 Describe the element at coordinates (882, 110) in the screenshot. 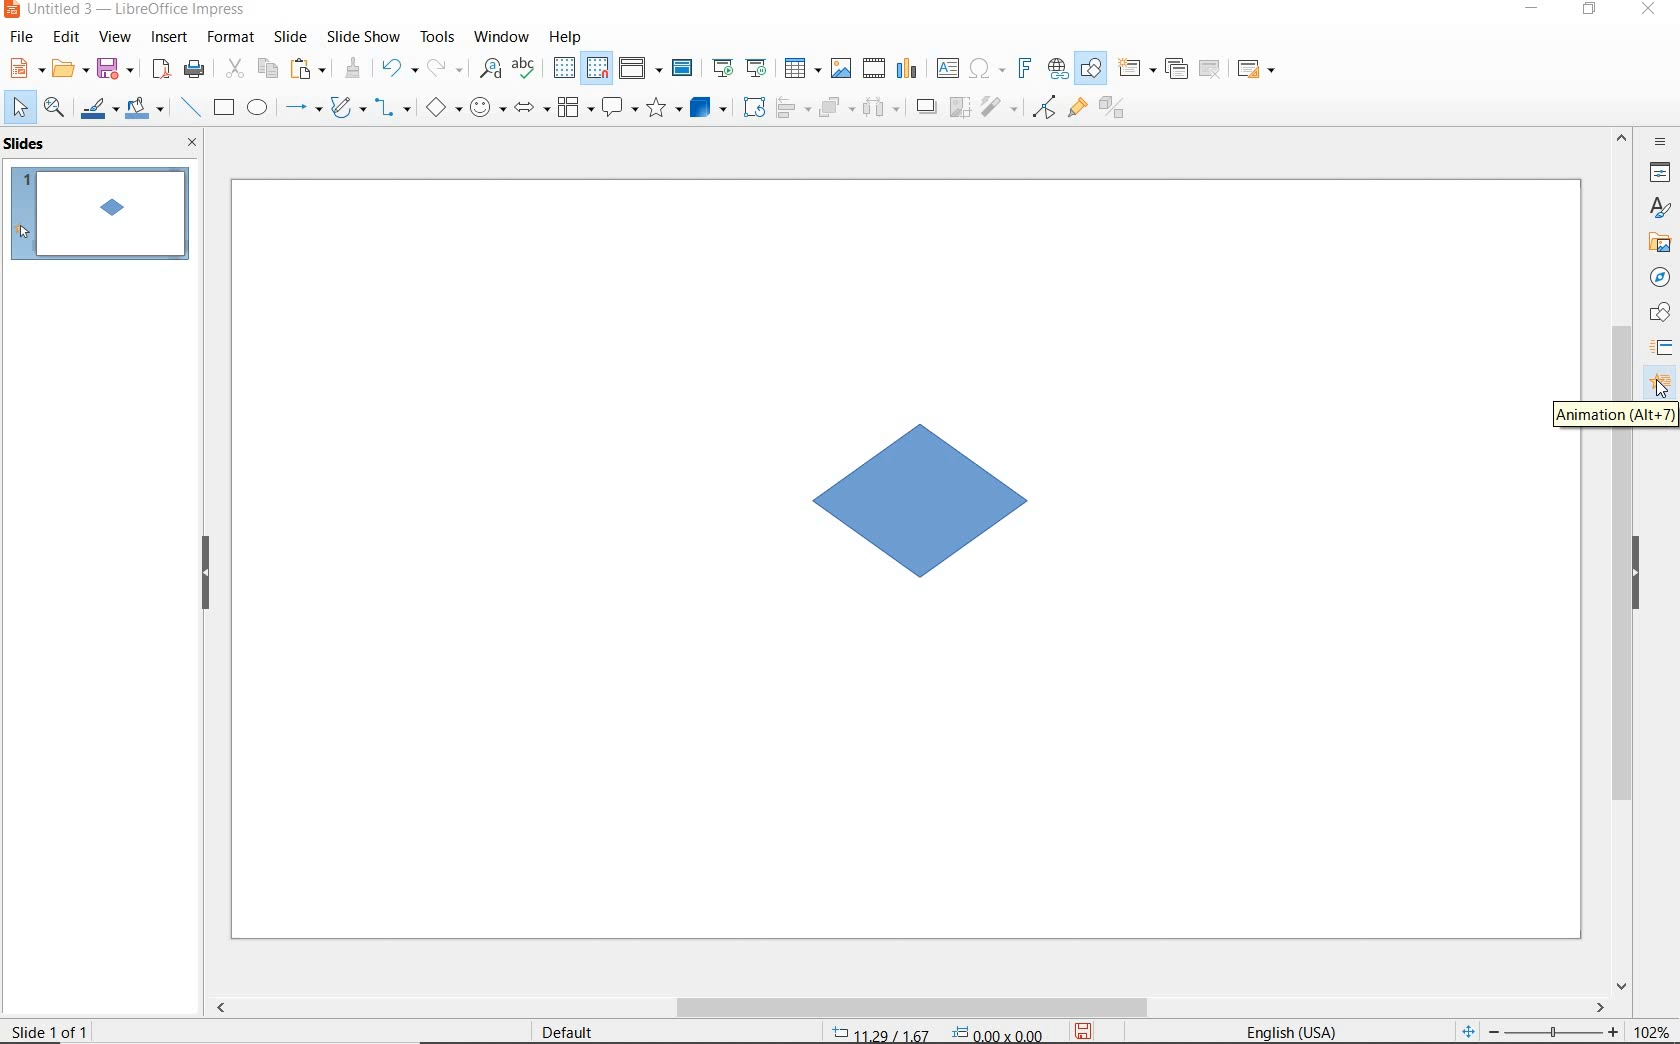

I see `objects to distribute` at that location.